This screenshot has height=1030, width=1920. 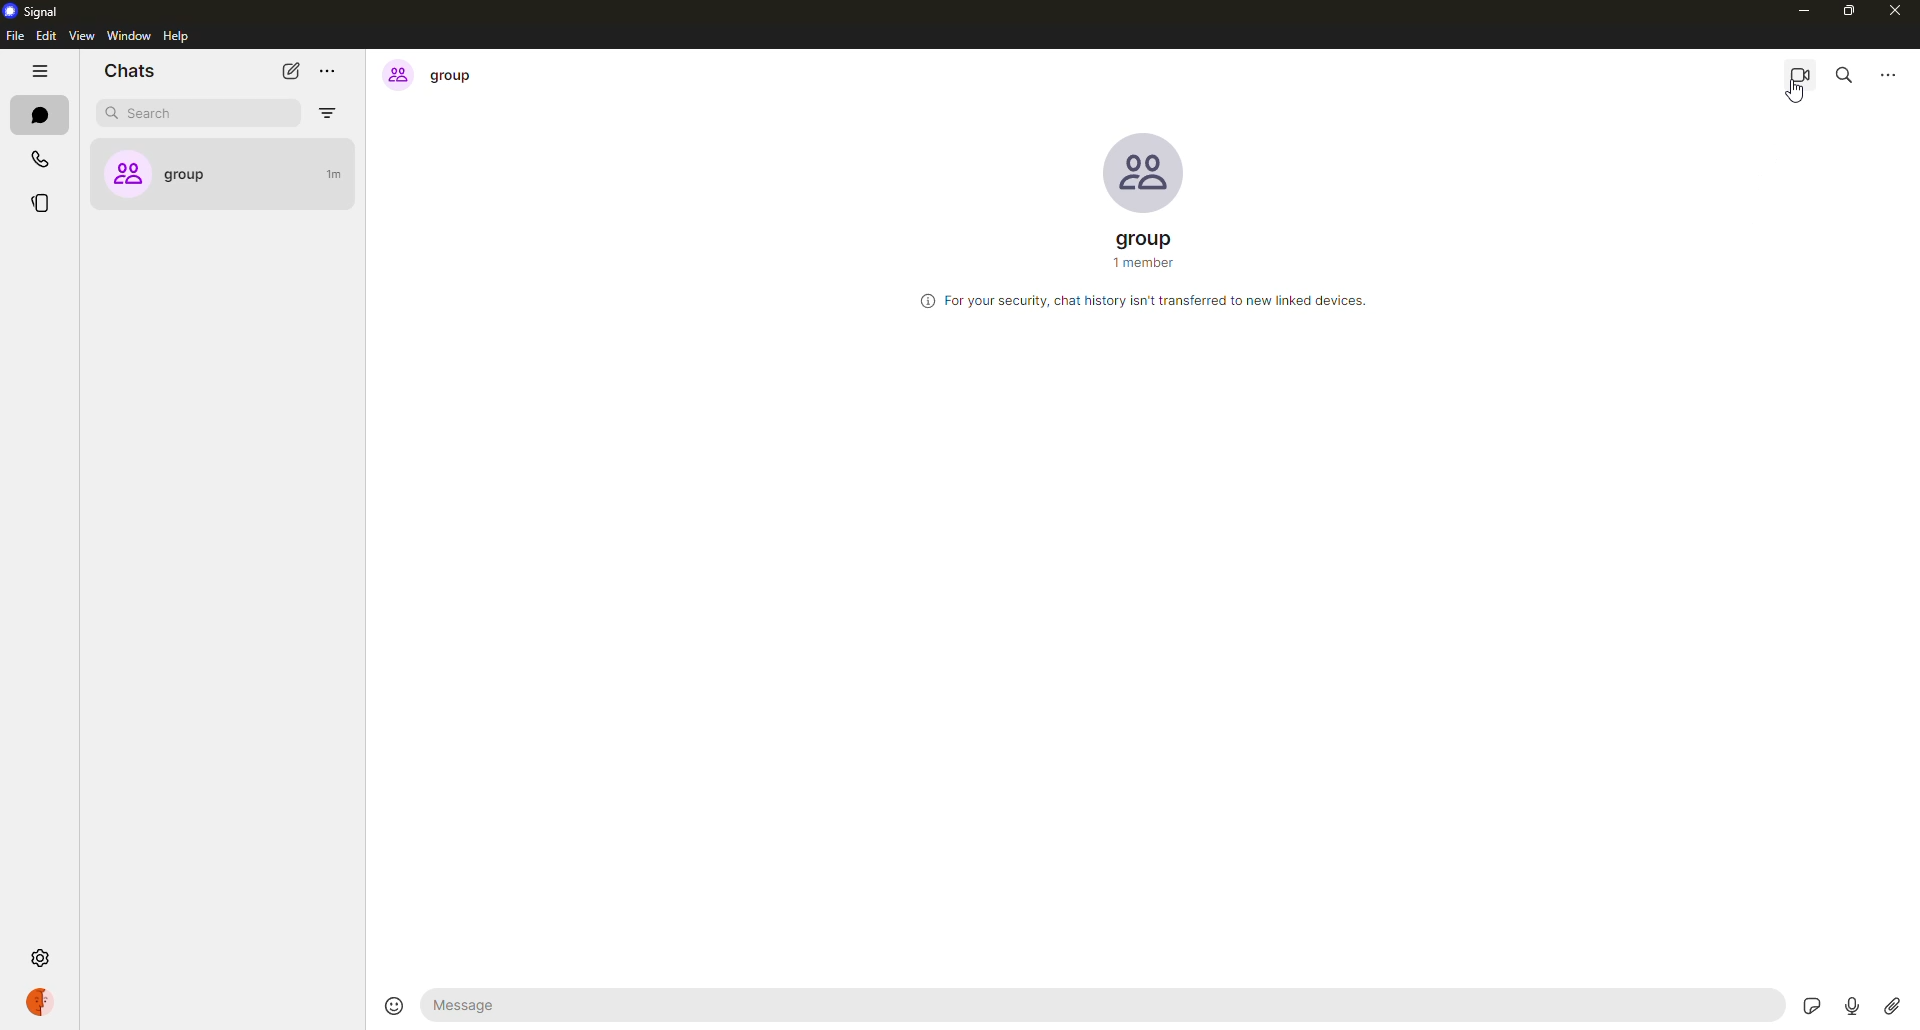 What do you see at coordinates (1798, 14) in the screenshot?
I see `minimize` at bounding box center [1798, 14].